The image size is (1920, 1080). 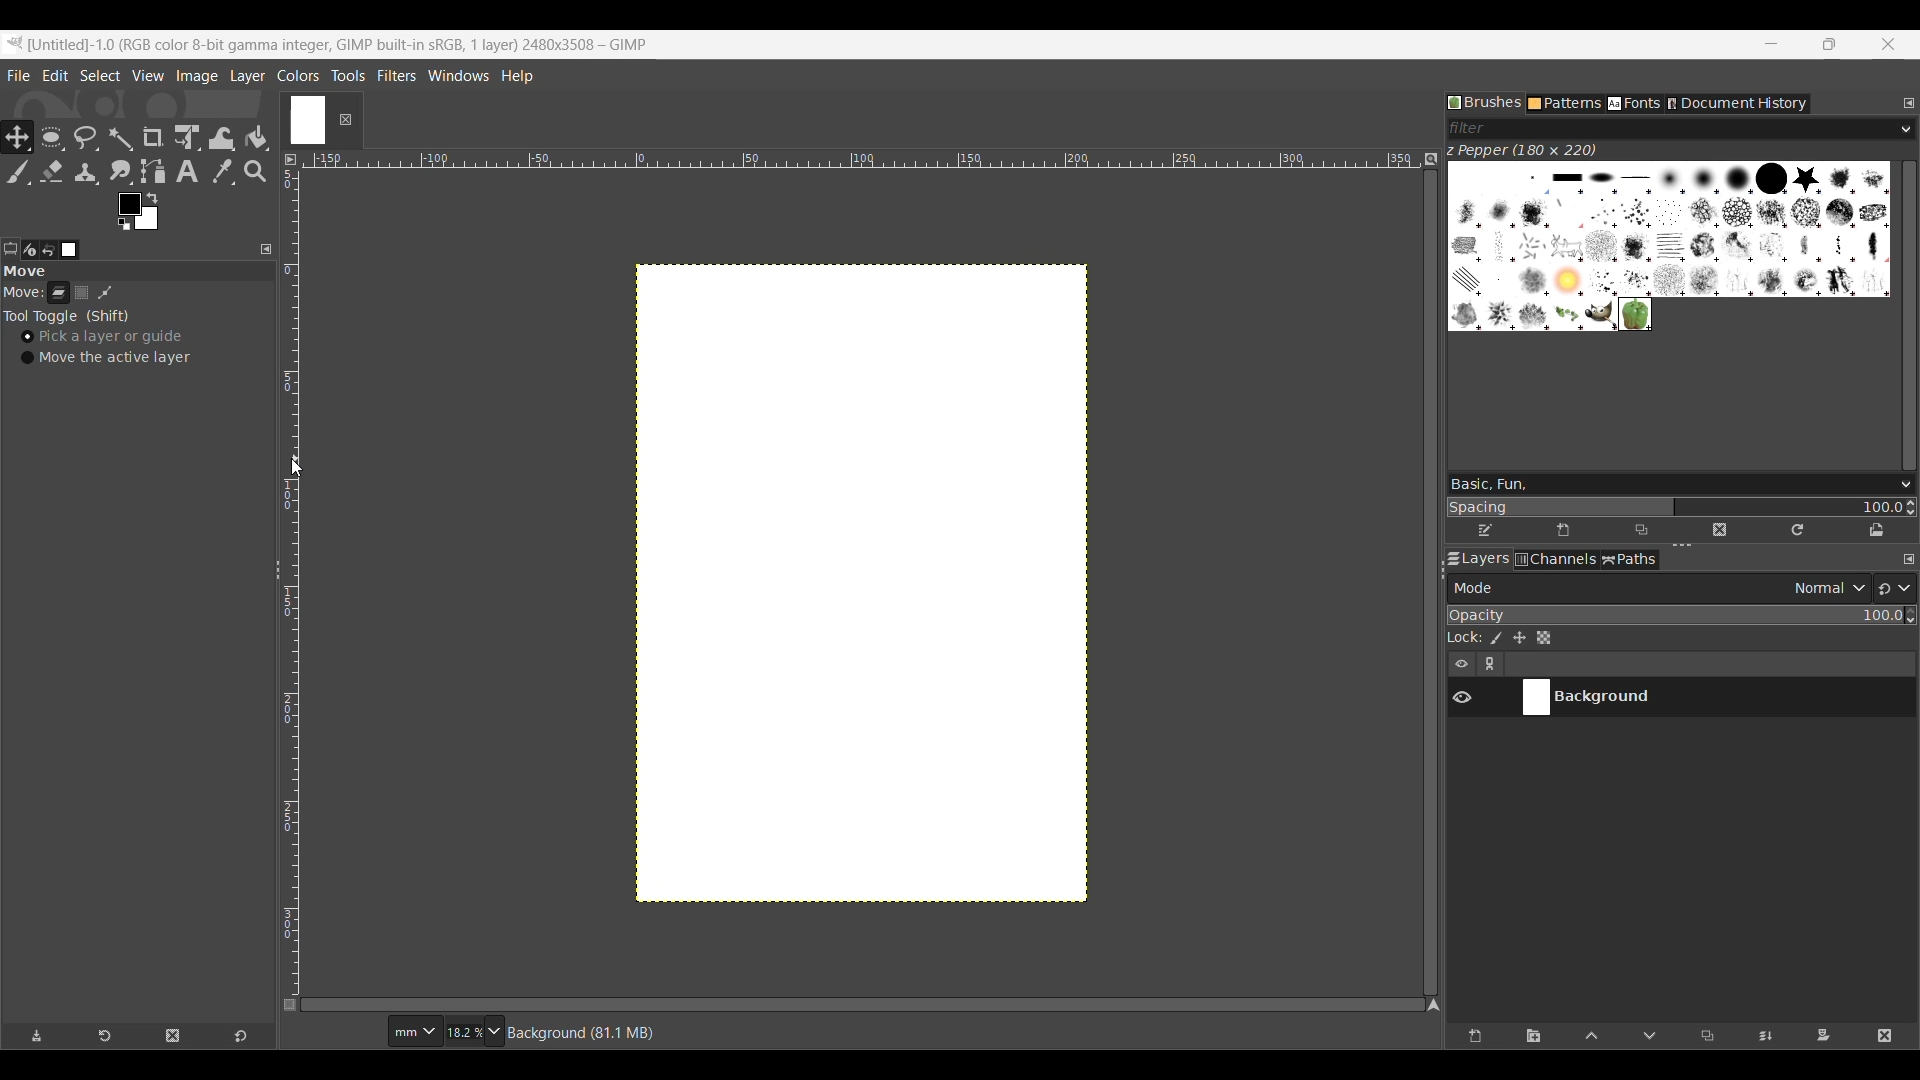 I want to click on Fonts tab, so click(x=1634, y=104).